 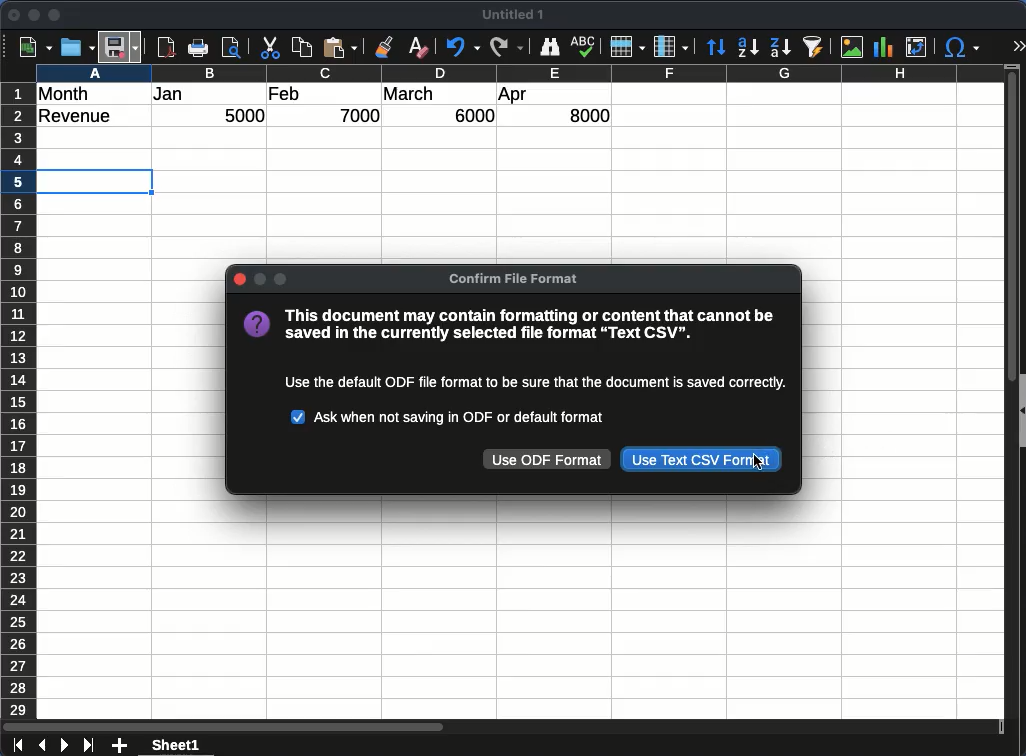 What do you see at coordinates (813, 47) in the screenshot?
I see `autofilter` at bounding box center [813, 47].